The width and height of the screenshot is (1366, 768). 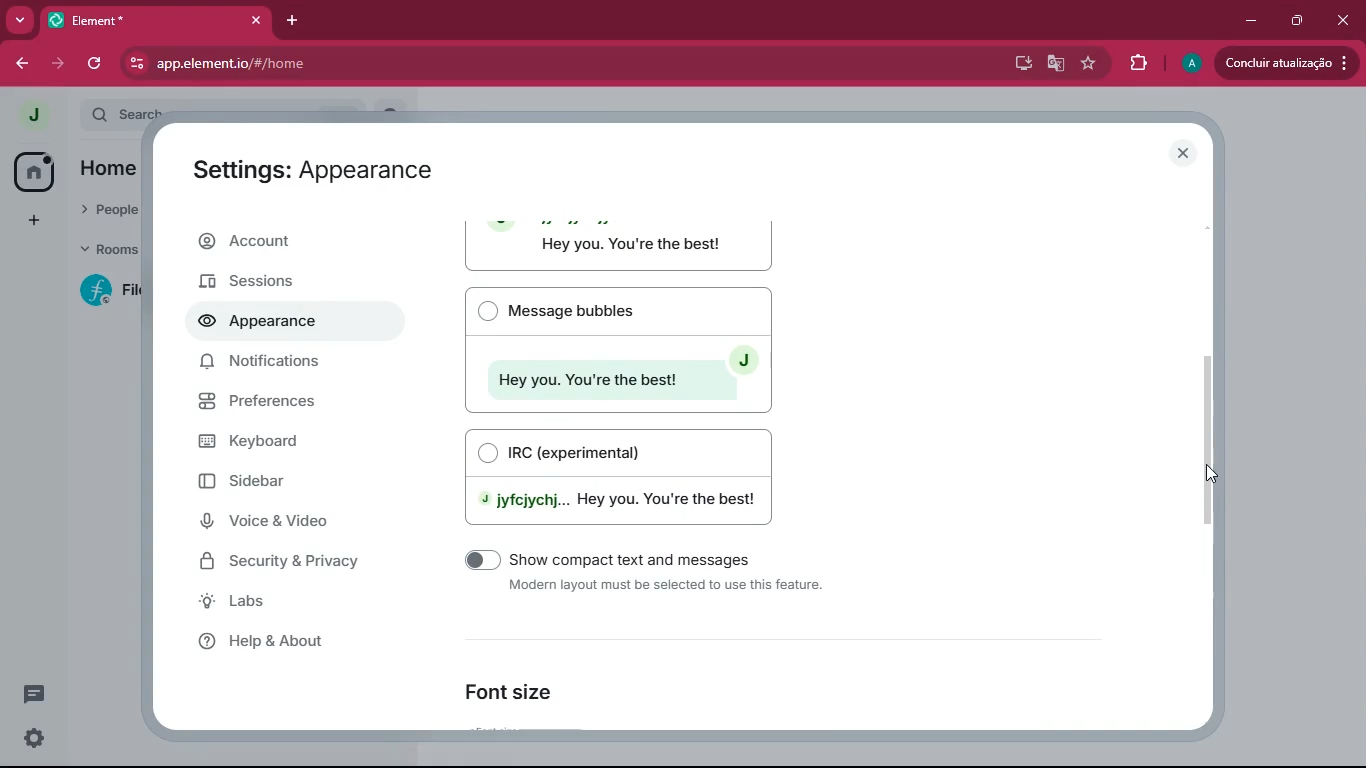 I want to click on refresh, so click(x=97, y=66).